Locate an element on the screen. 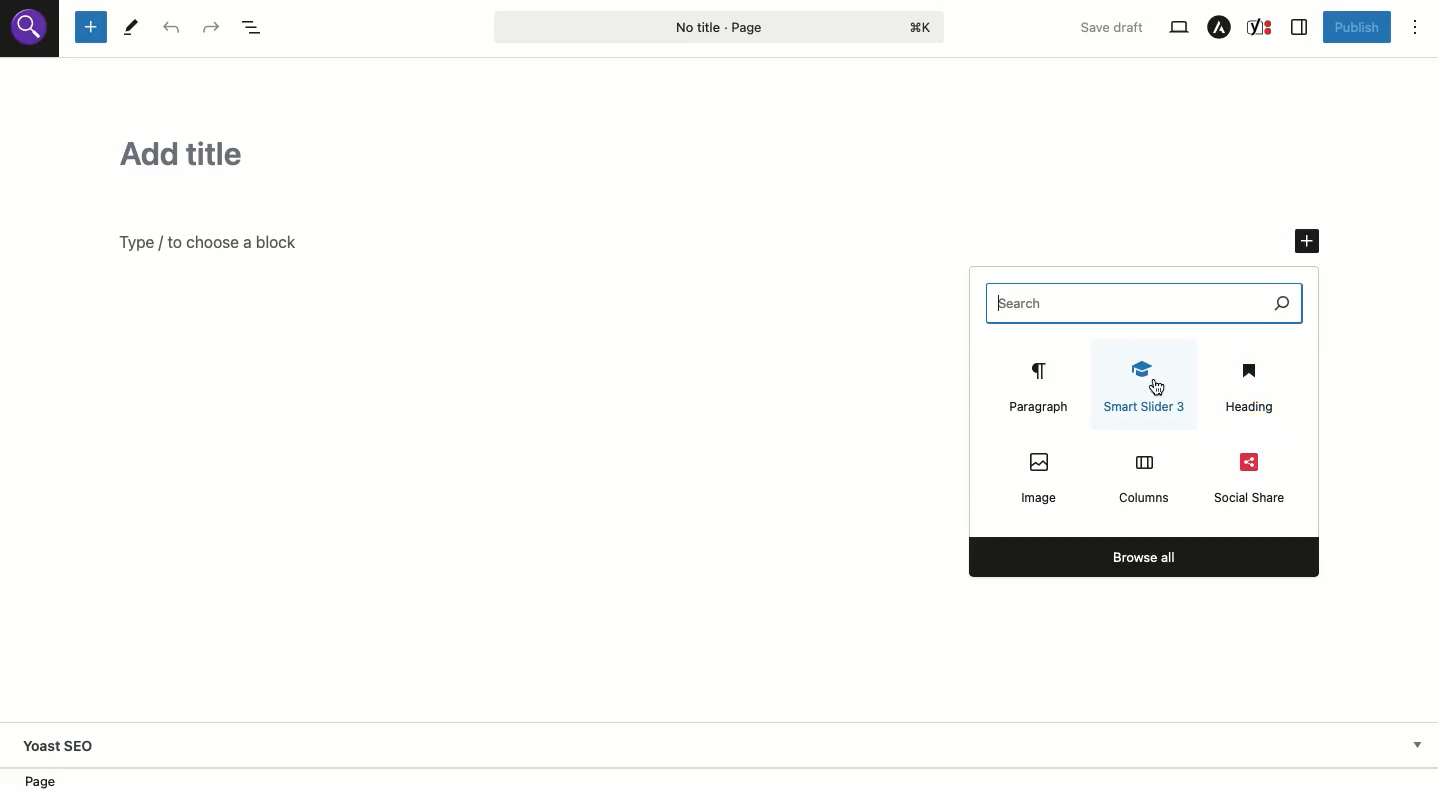 Image resolution: width=1438 pixels, height=792 pixels. Add block is located at coordinates (1308, 242).